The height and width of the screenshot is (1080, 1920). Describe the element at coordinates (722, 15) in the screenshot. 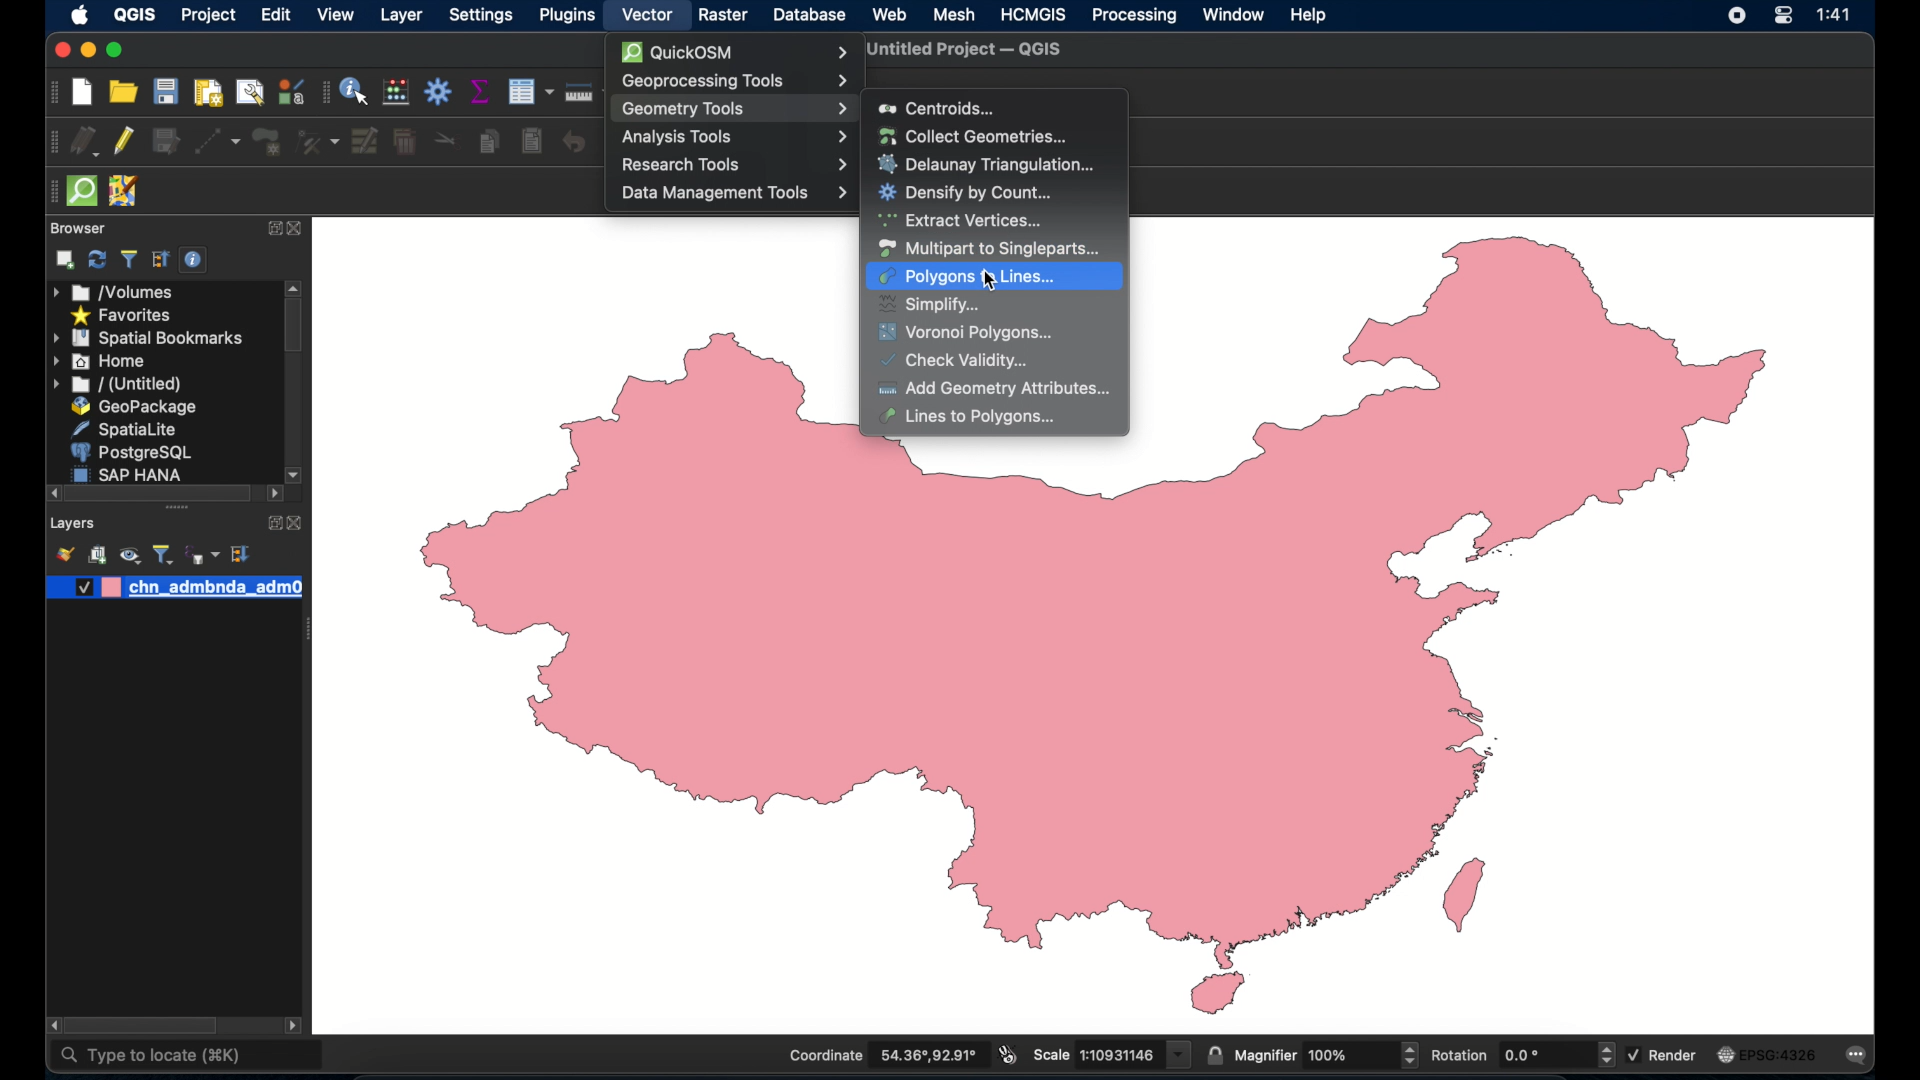

I see `raster` at that location.